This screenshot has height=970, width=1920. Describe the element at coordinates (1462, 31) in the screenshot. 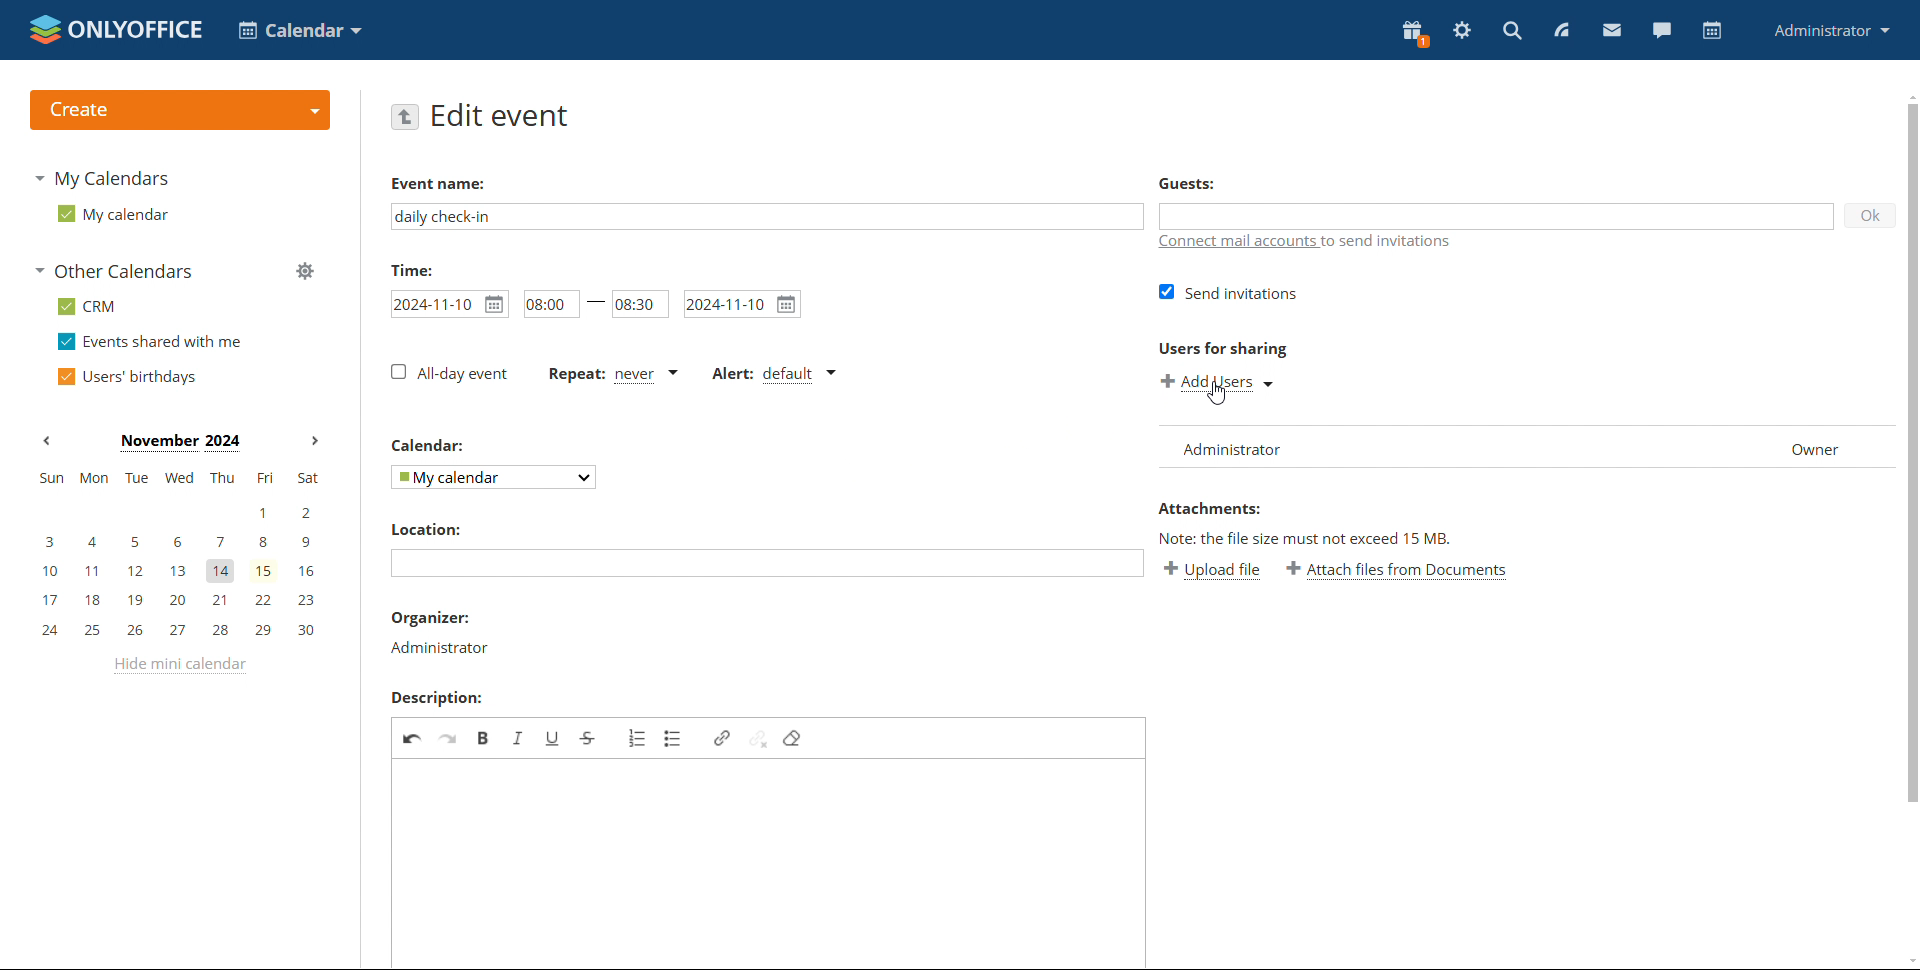

I see `settings` at that location.